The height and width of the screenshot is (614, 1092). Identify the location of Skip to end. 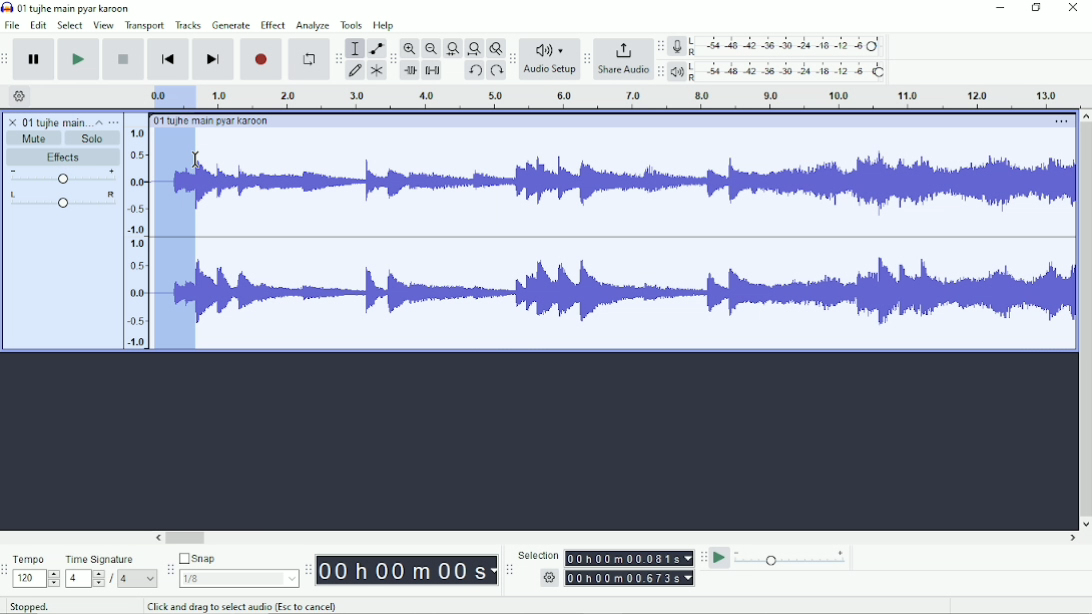
(213, 60).